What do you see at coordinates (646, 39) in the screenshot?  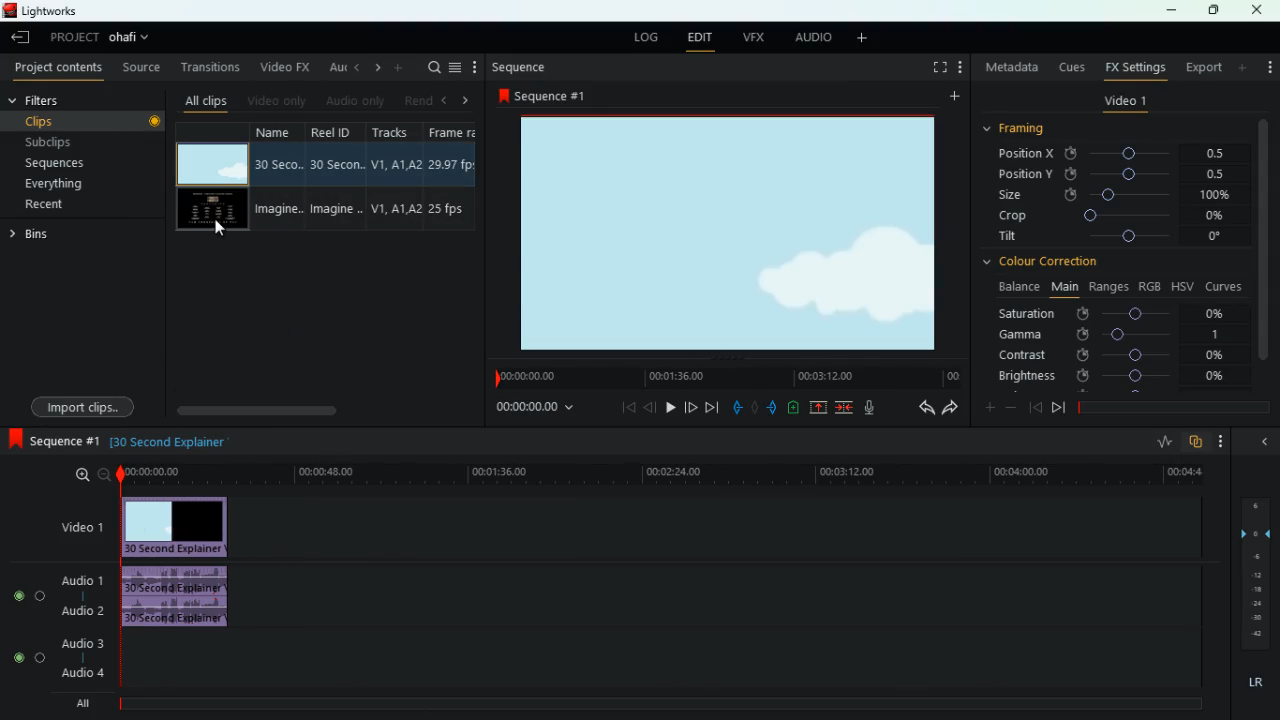 I see `log` at bounding box center [646, 39].